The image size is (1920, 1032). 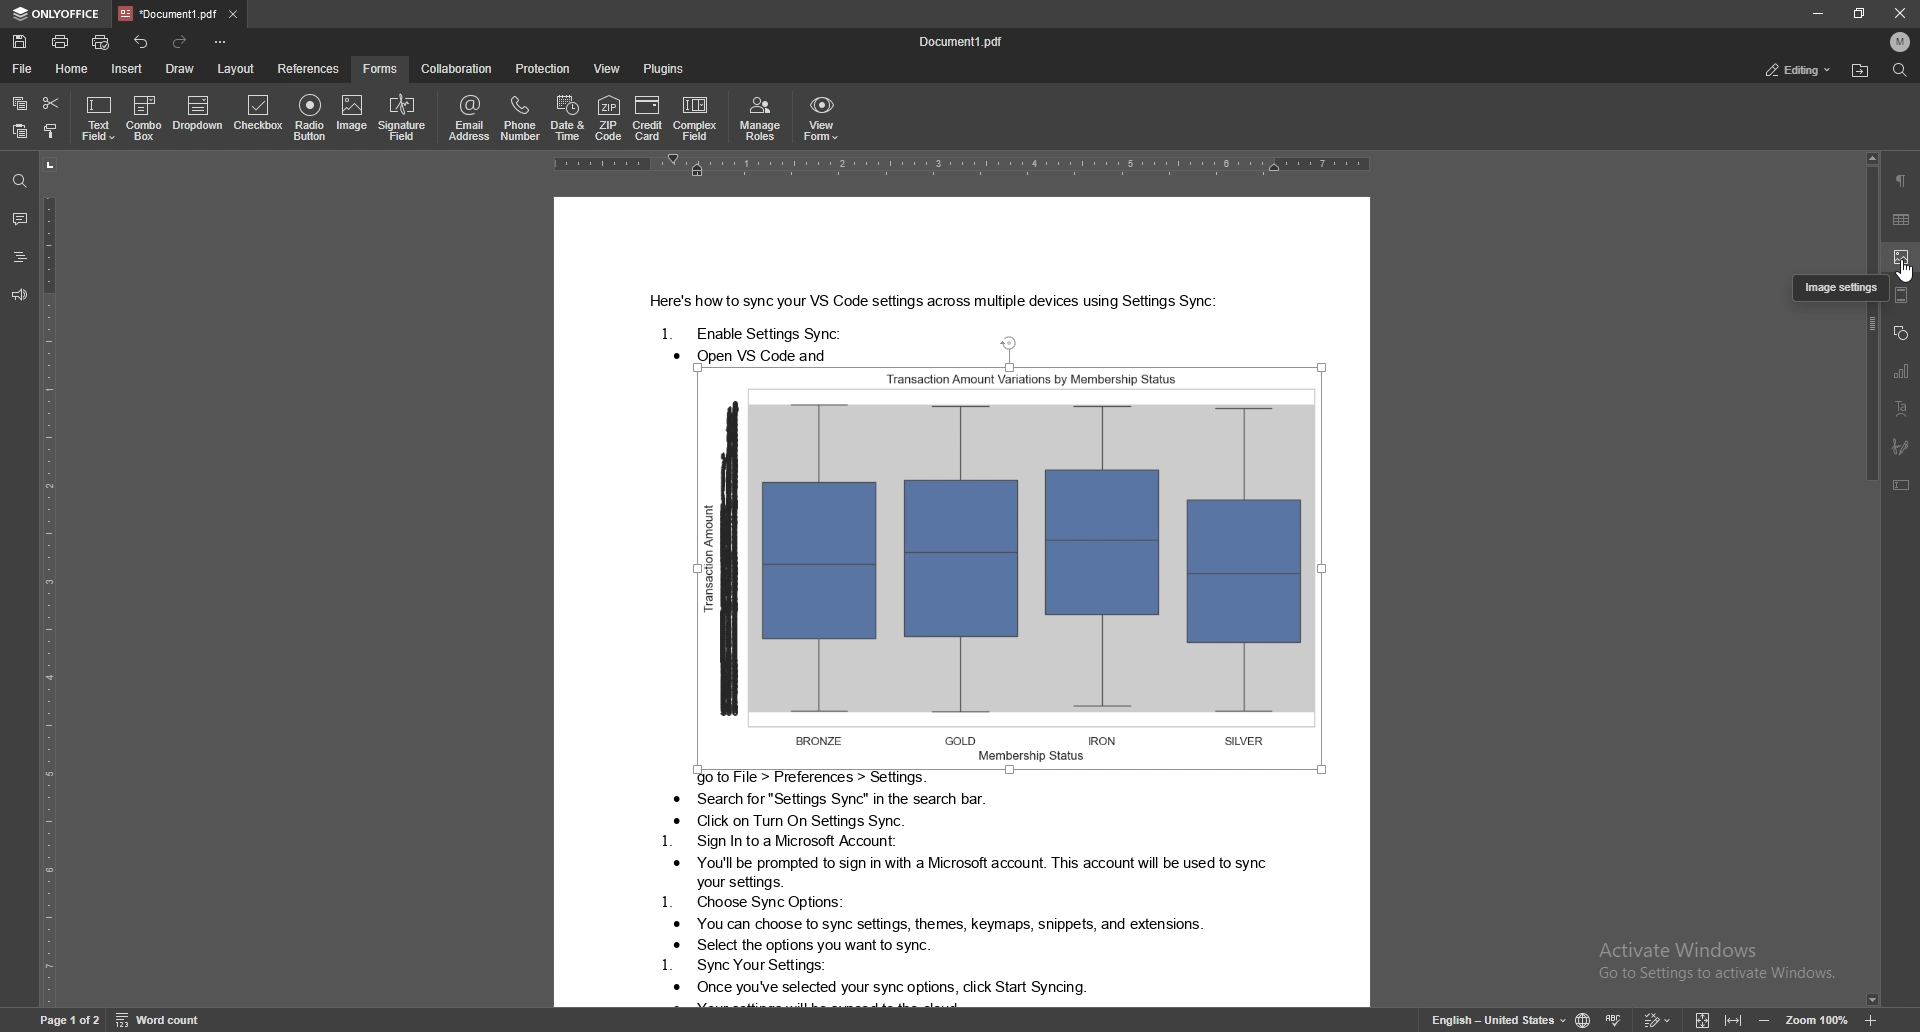 What do you see at coordinates (18, 258) in the screenshot?
I see `headings` at bounding box center [18, 258].